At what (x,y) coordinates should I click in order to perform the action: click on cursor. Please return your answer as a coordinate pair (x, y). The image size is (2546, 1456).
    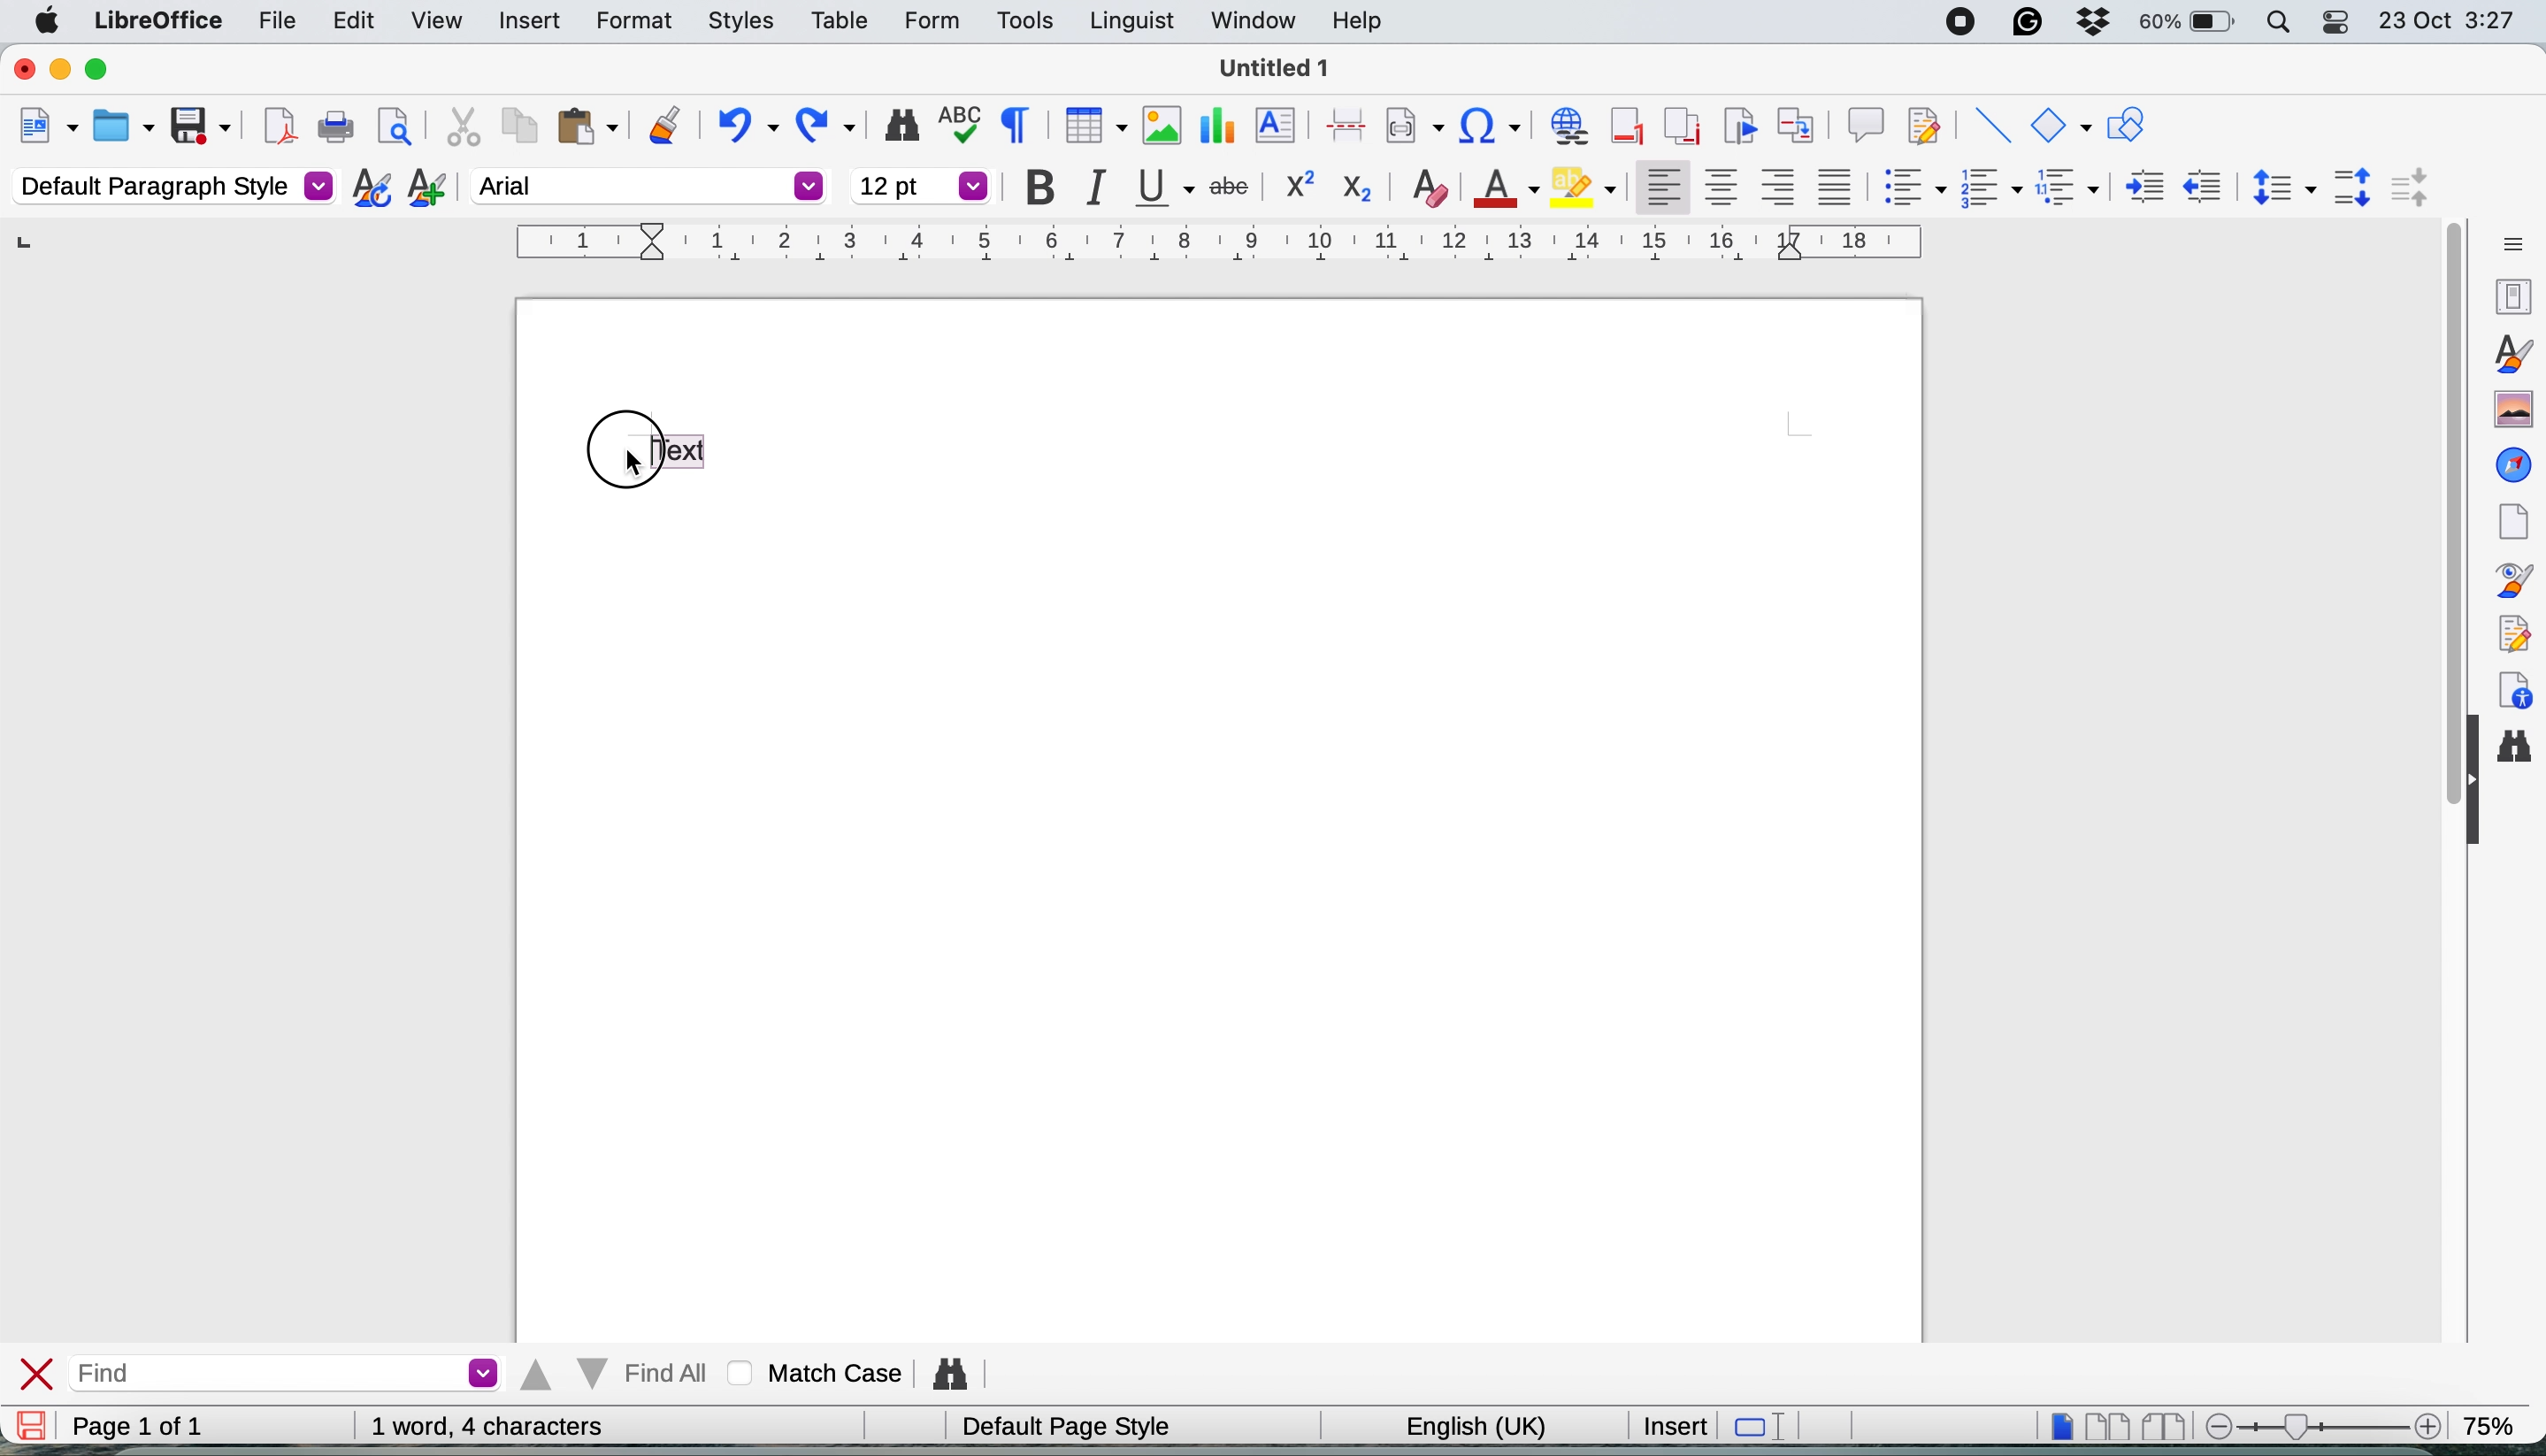
    Looking at the image, I should click on (633, 463).